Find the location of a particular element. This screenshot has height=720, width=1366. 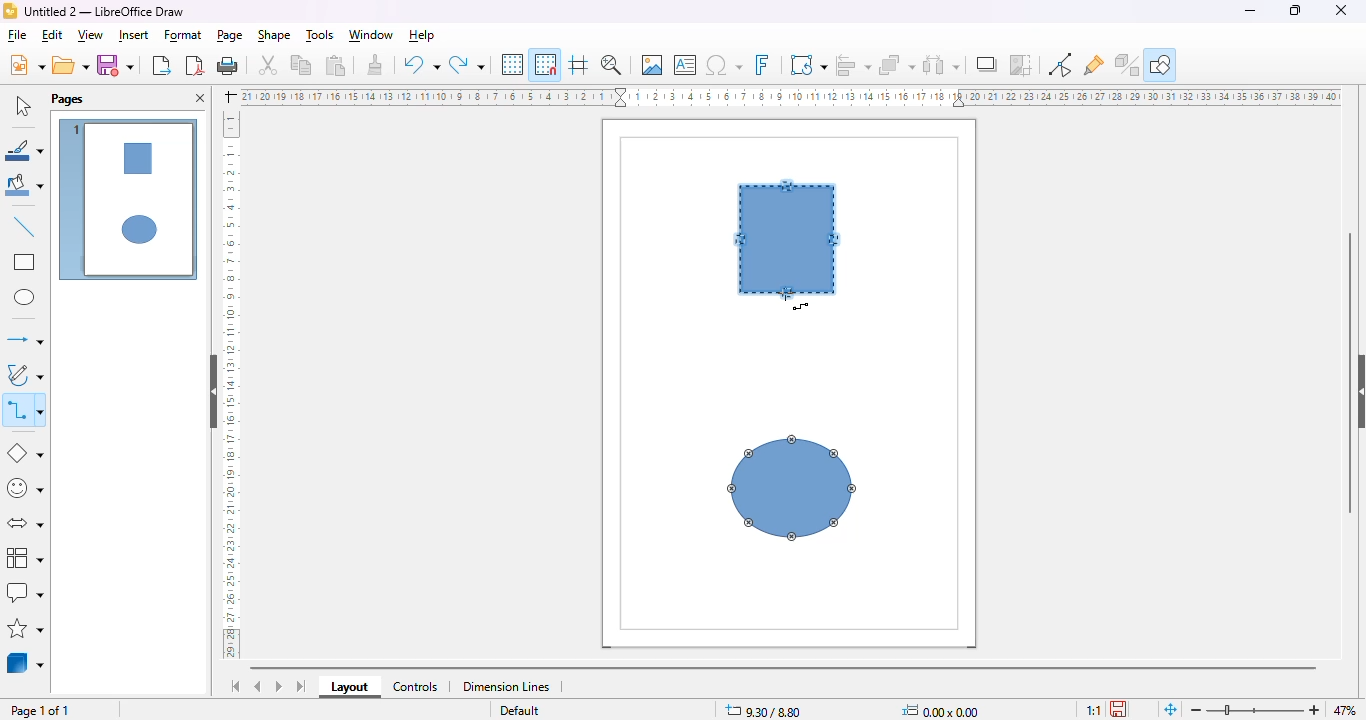

zoom out is located at coordinates (1198, 710).